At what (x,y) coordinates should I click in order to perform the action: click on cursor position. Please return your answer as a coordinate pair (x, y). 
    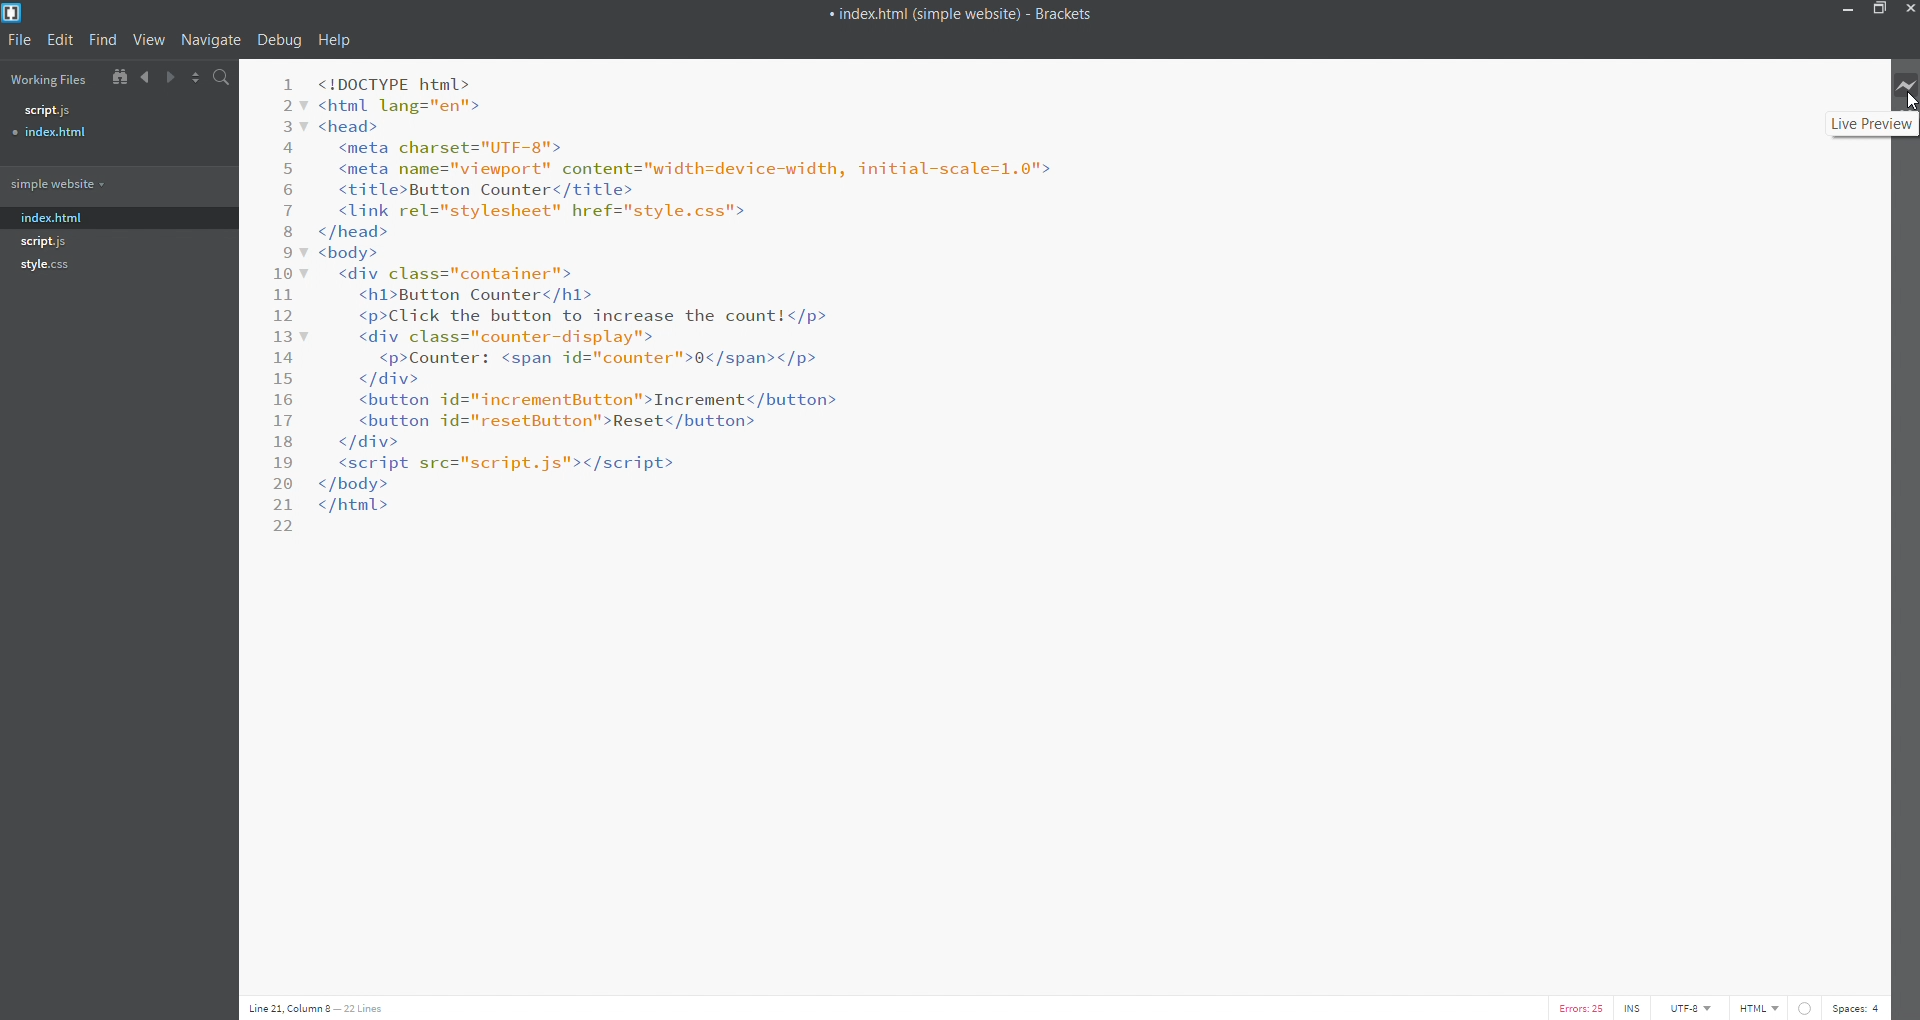
    Looking at the image, I should click on (335, 1008).